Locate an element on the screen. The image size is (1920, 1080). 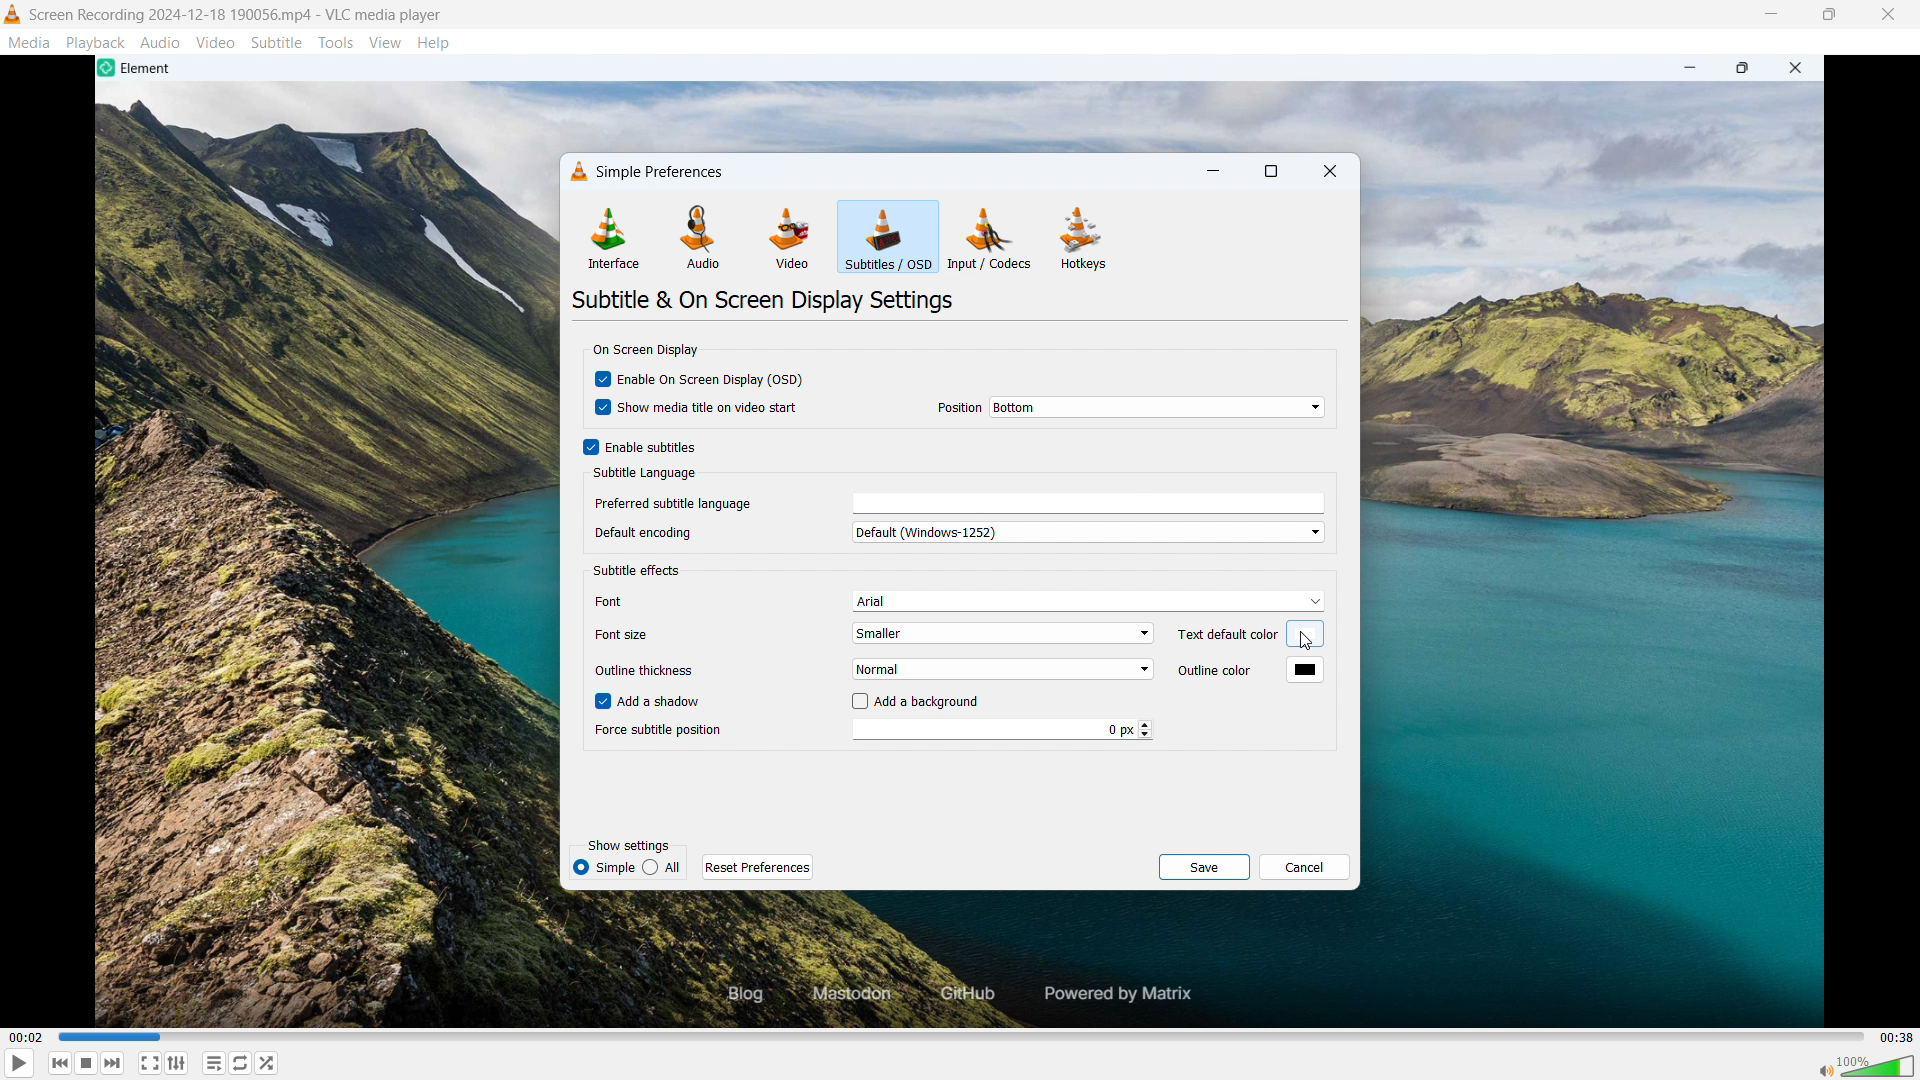
Close dialogue box  is located at coordinates (1330, 171).